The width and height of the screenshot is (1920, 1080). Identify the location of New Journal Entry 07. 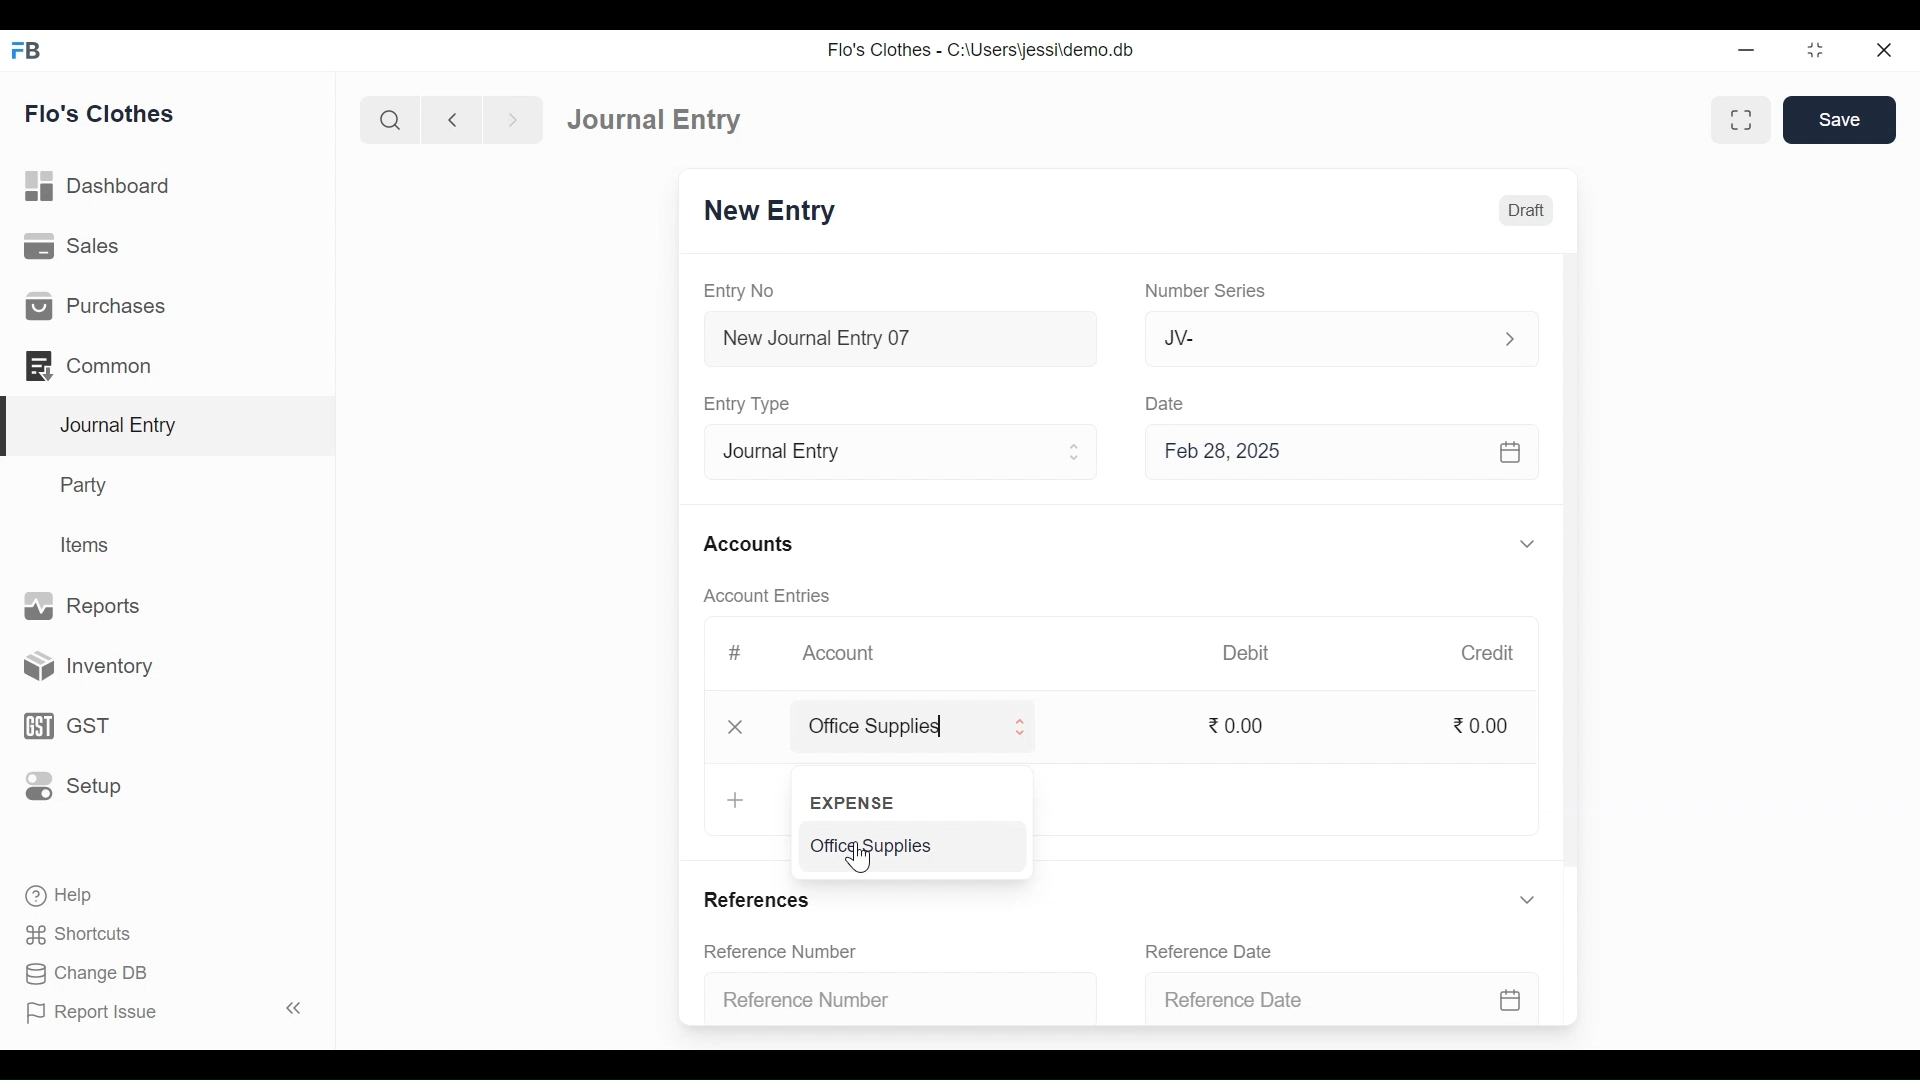
(902, 342).